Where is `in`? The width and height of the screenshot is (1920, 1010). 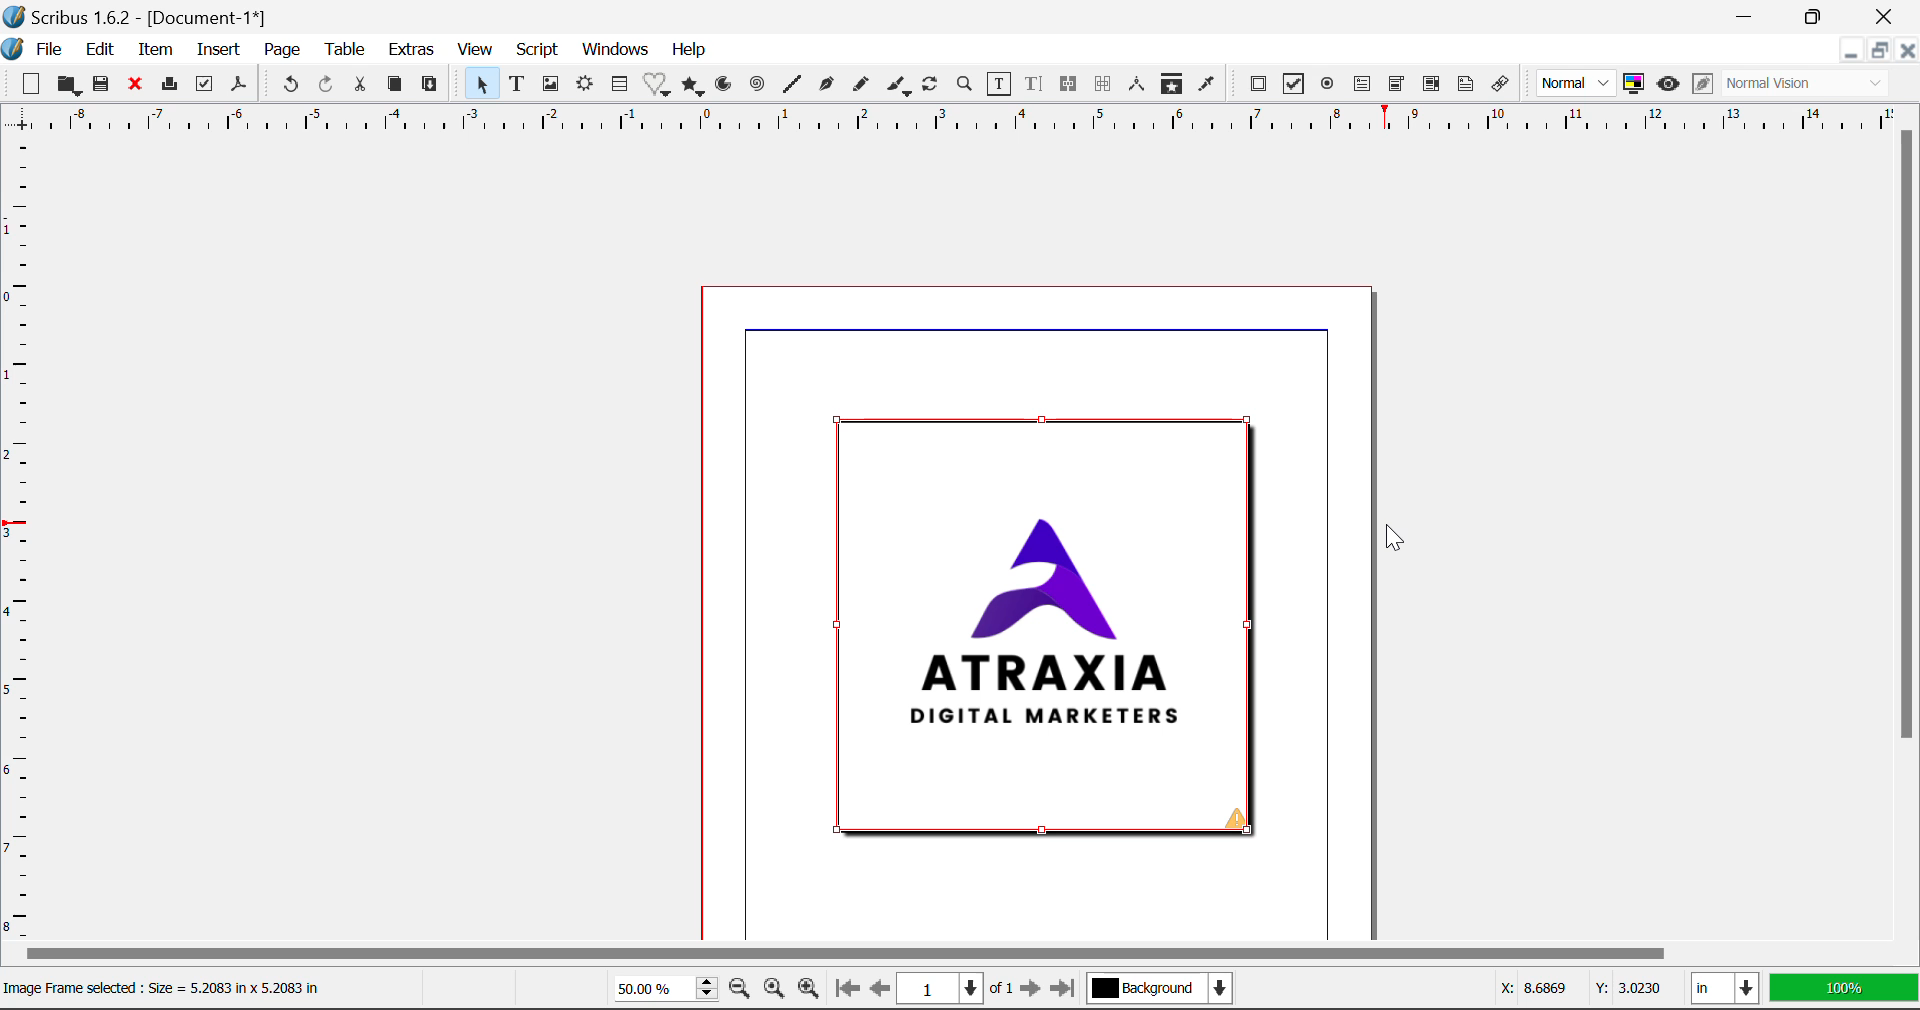 in is located at coordinates (1724, 988).